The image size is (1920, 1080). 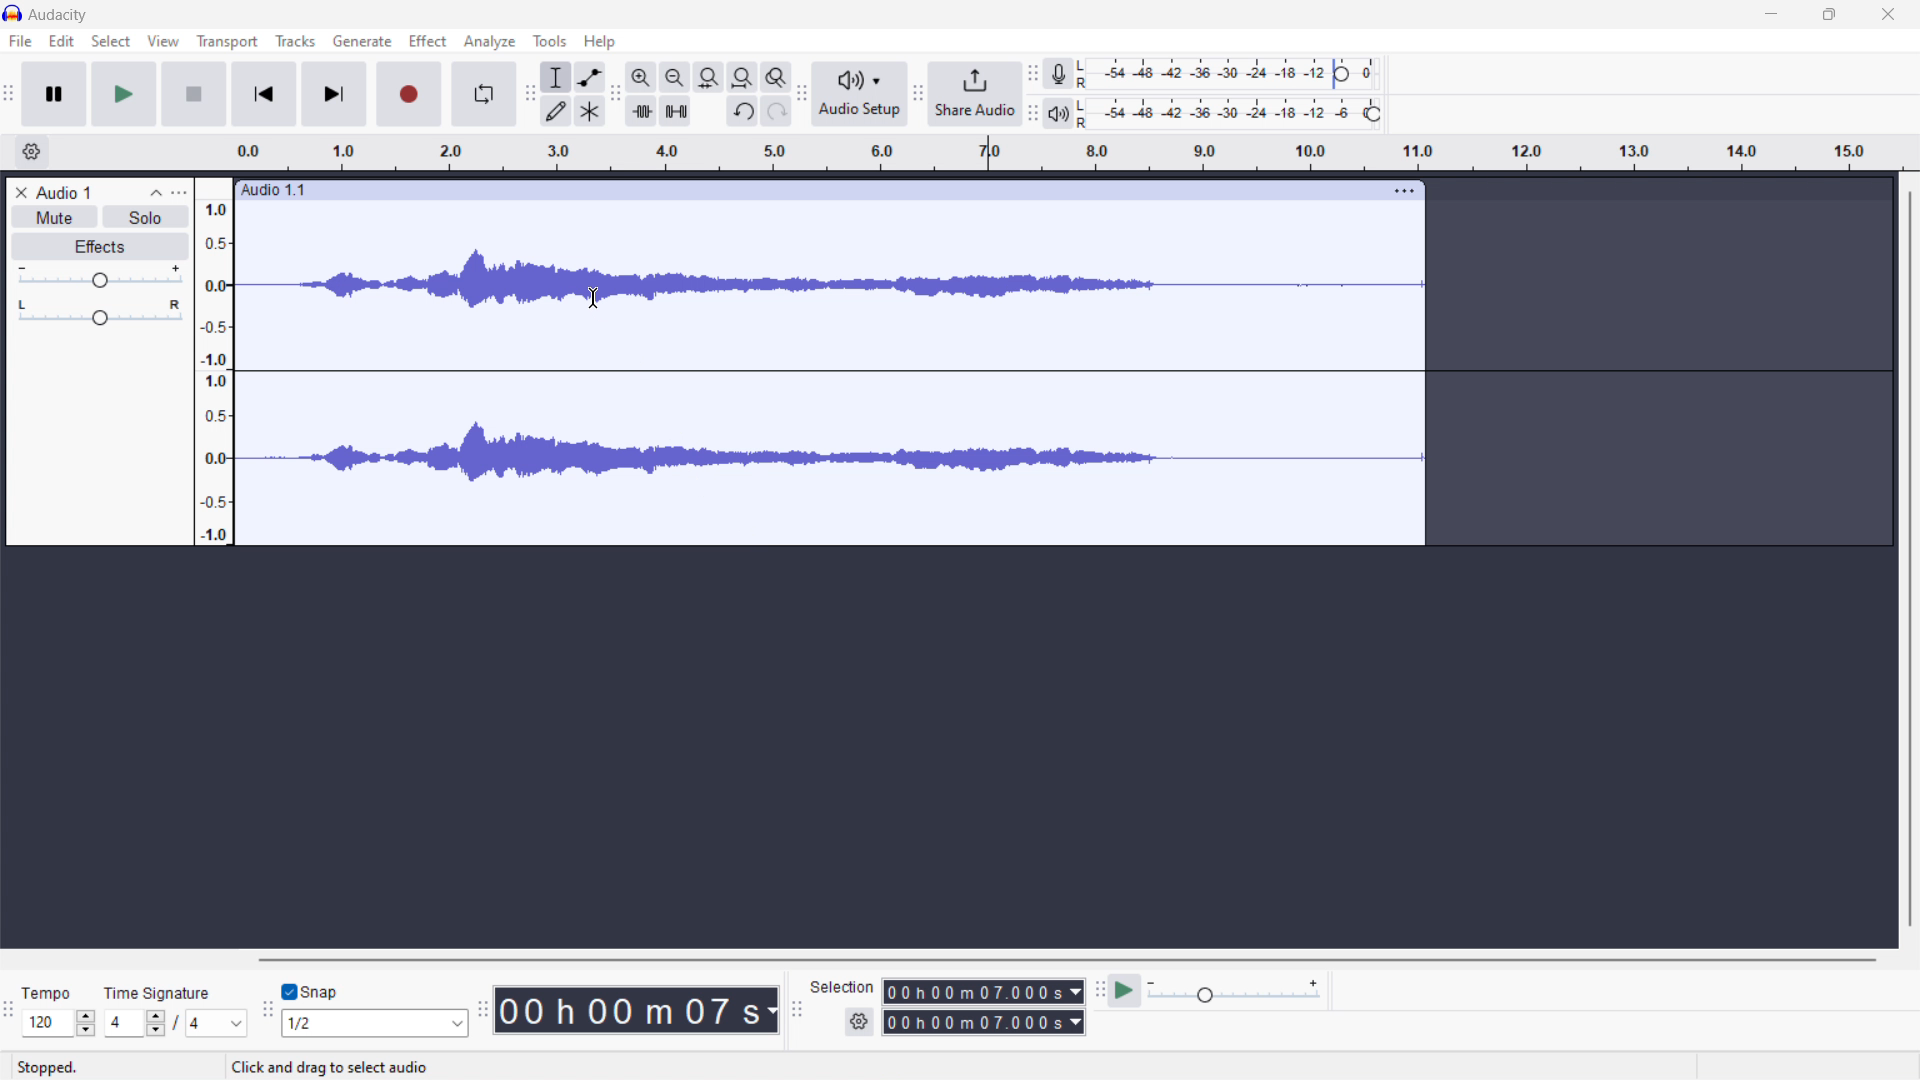 What do you see at coordinates (194, 93) in the screenshot?
I see `stop` at bounding box center [194, 93].